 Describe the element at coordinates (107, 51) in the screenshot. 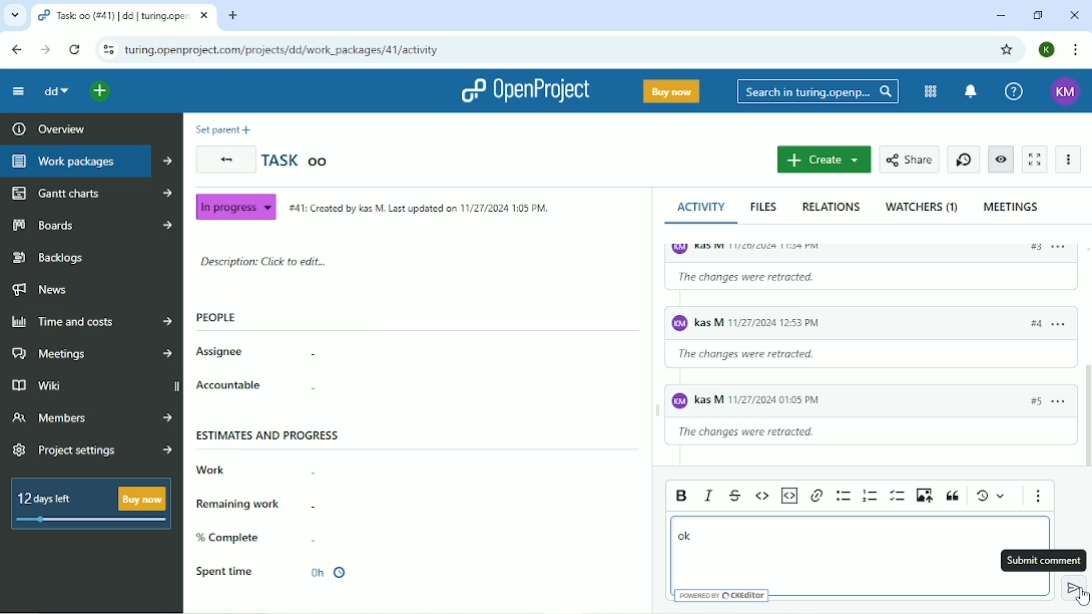

I see `View site information` at that location.